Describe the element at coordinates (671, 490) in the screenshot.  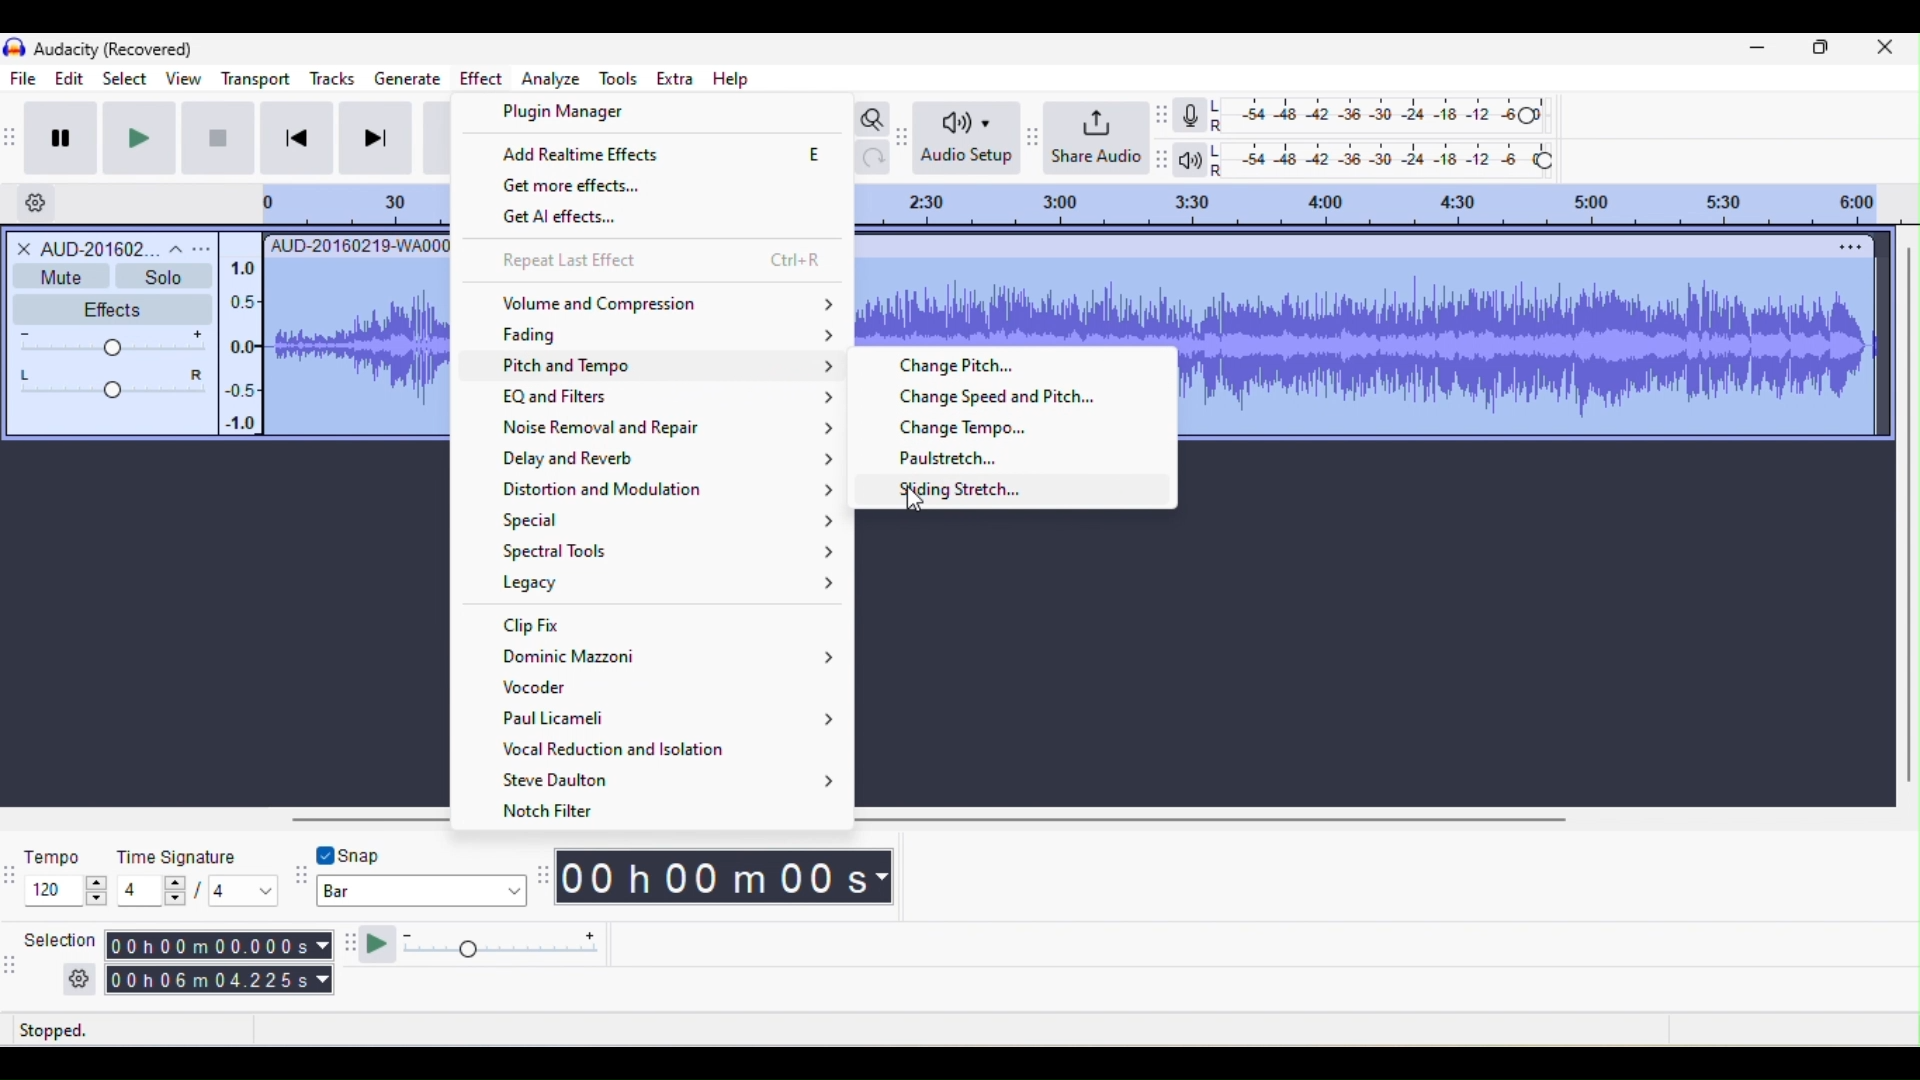
I see `distortion and modulation` at that location.